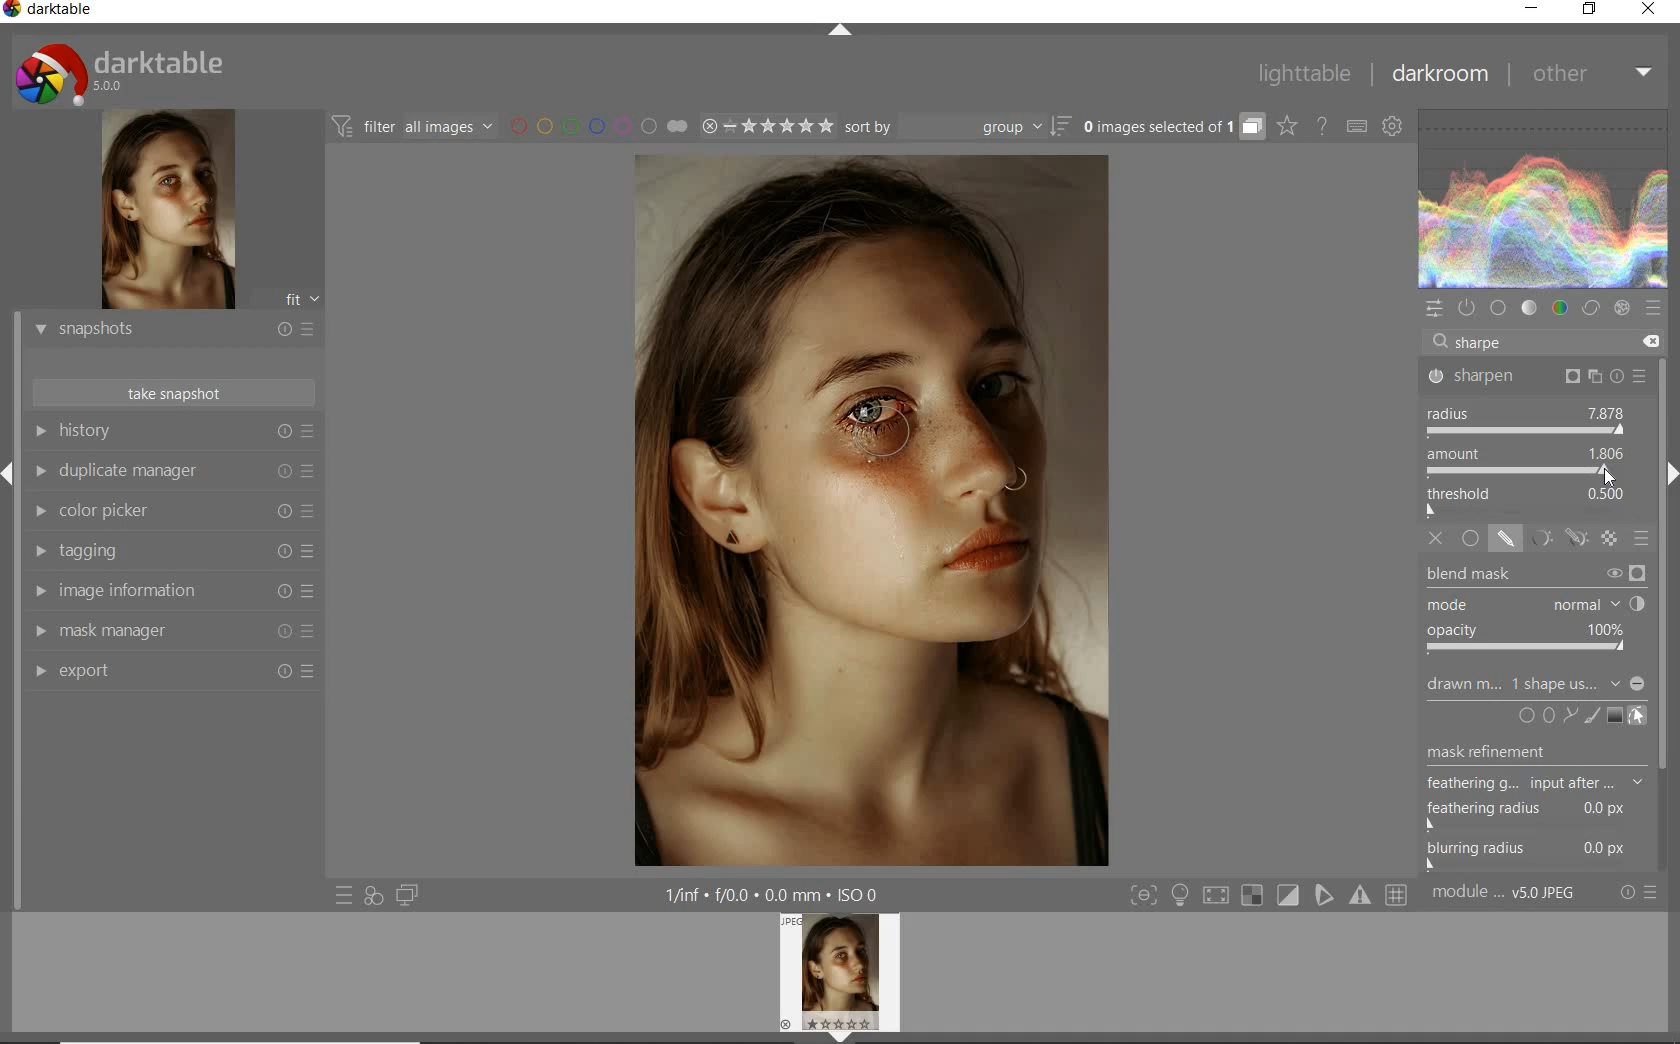  I want to click on snapshots, so click(173, 331).